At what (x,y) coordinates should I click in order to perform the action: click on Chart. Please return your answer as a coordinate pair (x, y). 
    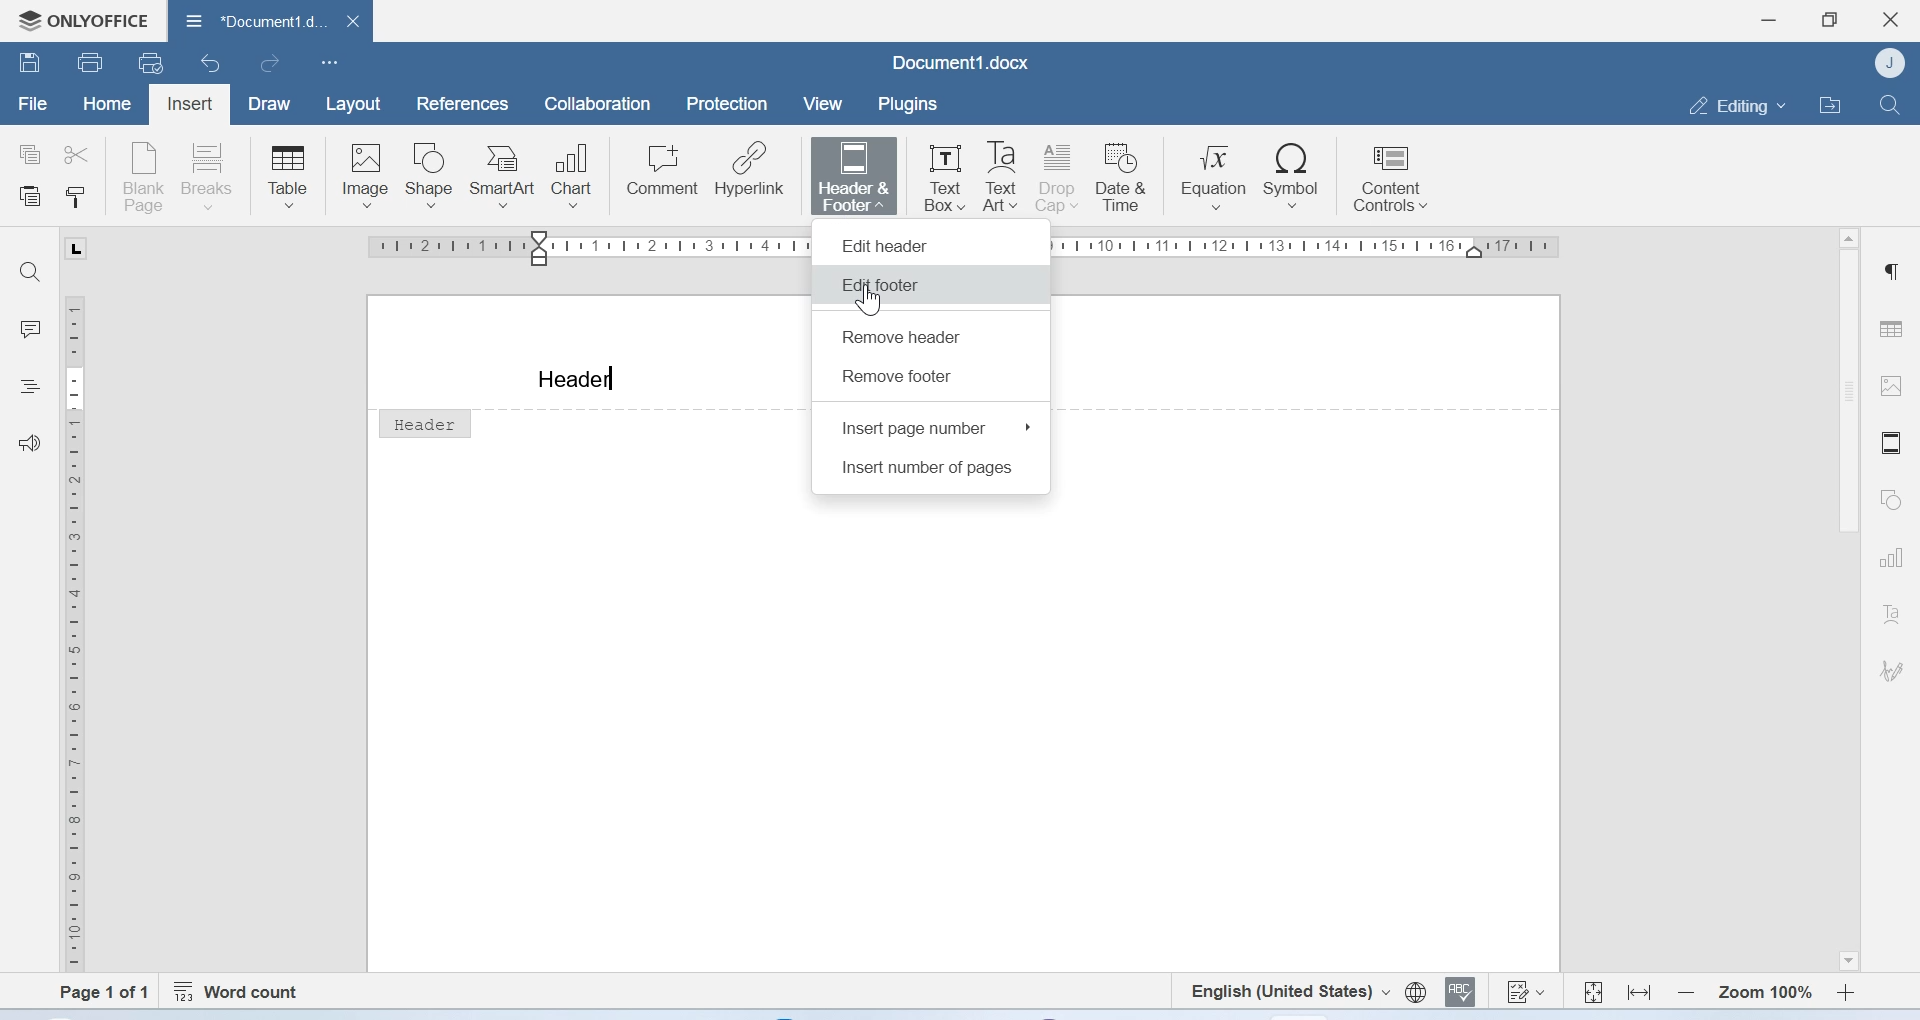
    Looking at the image, I should click on (579, 172).